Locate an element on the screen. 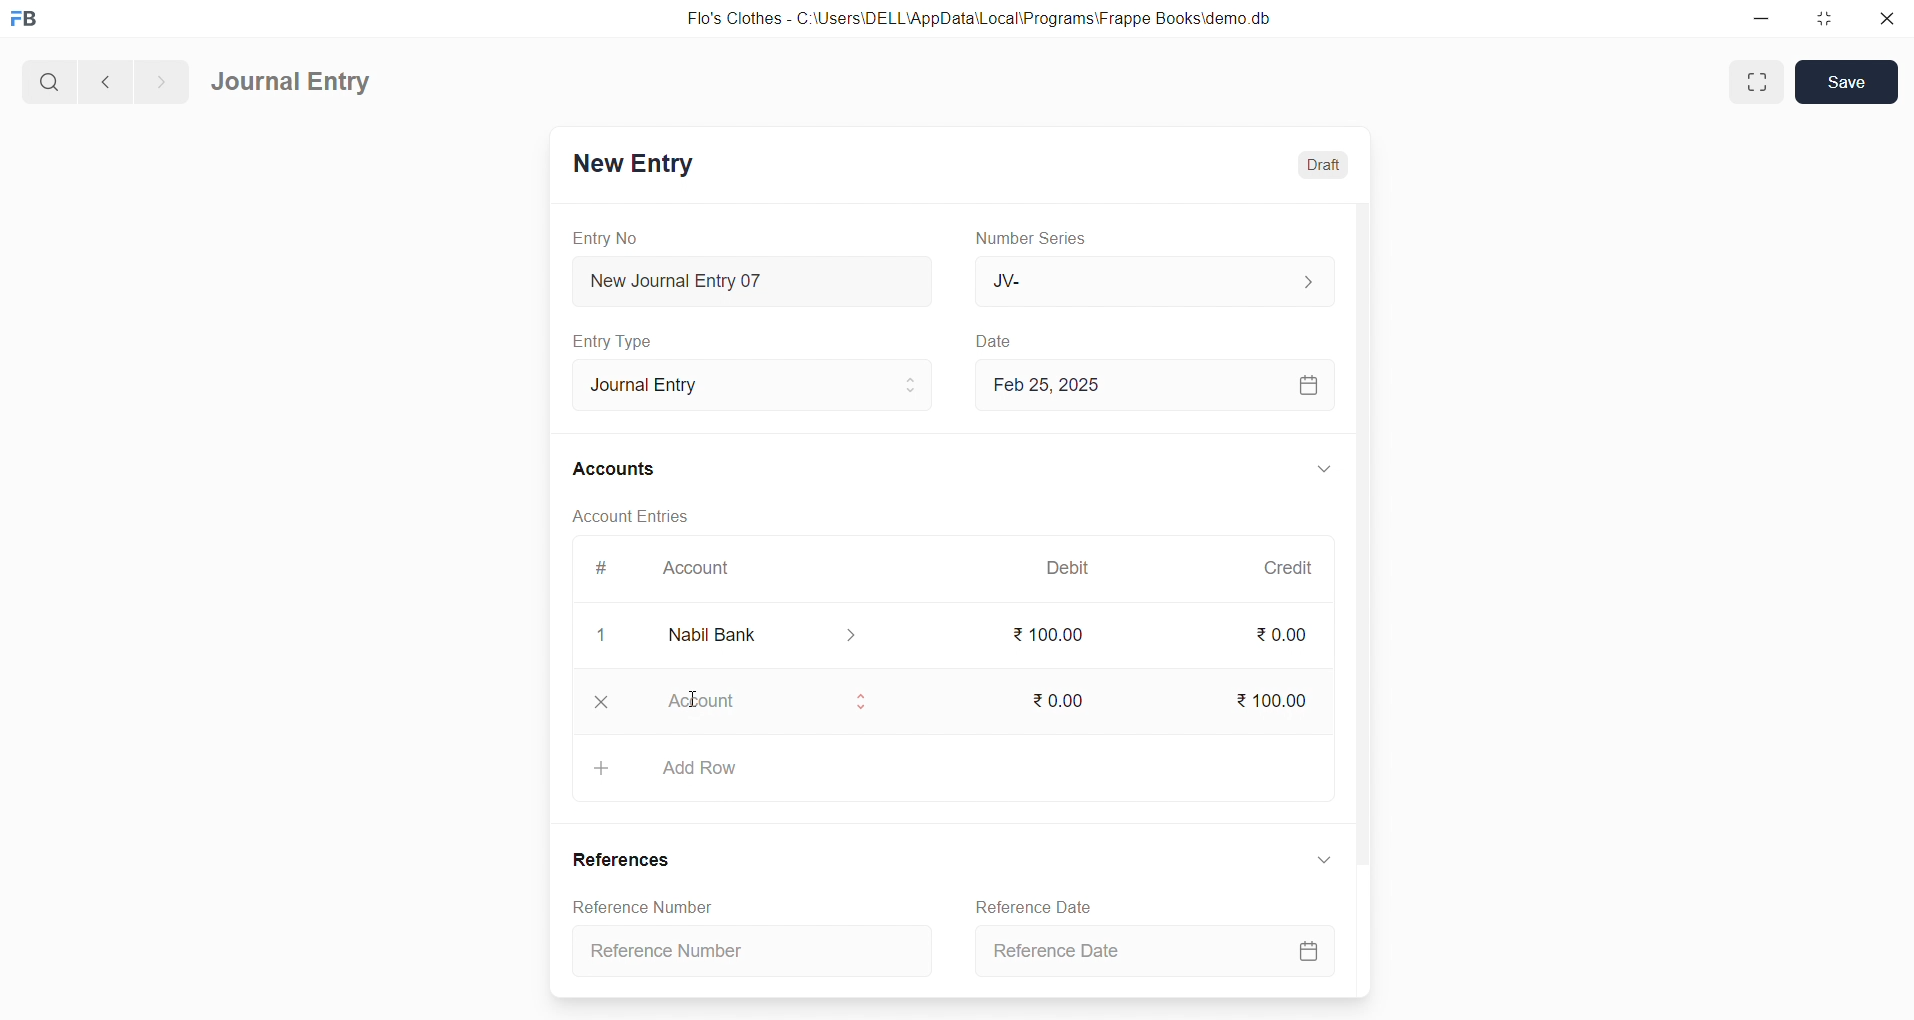  Feb 25, 2025 is located at coordinates (1157, 385).